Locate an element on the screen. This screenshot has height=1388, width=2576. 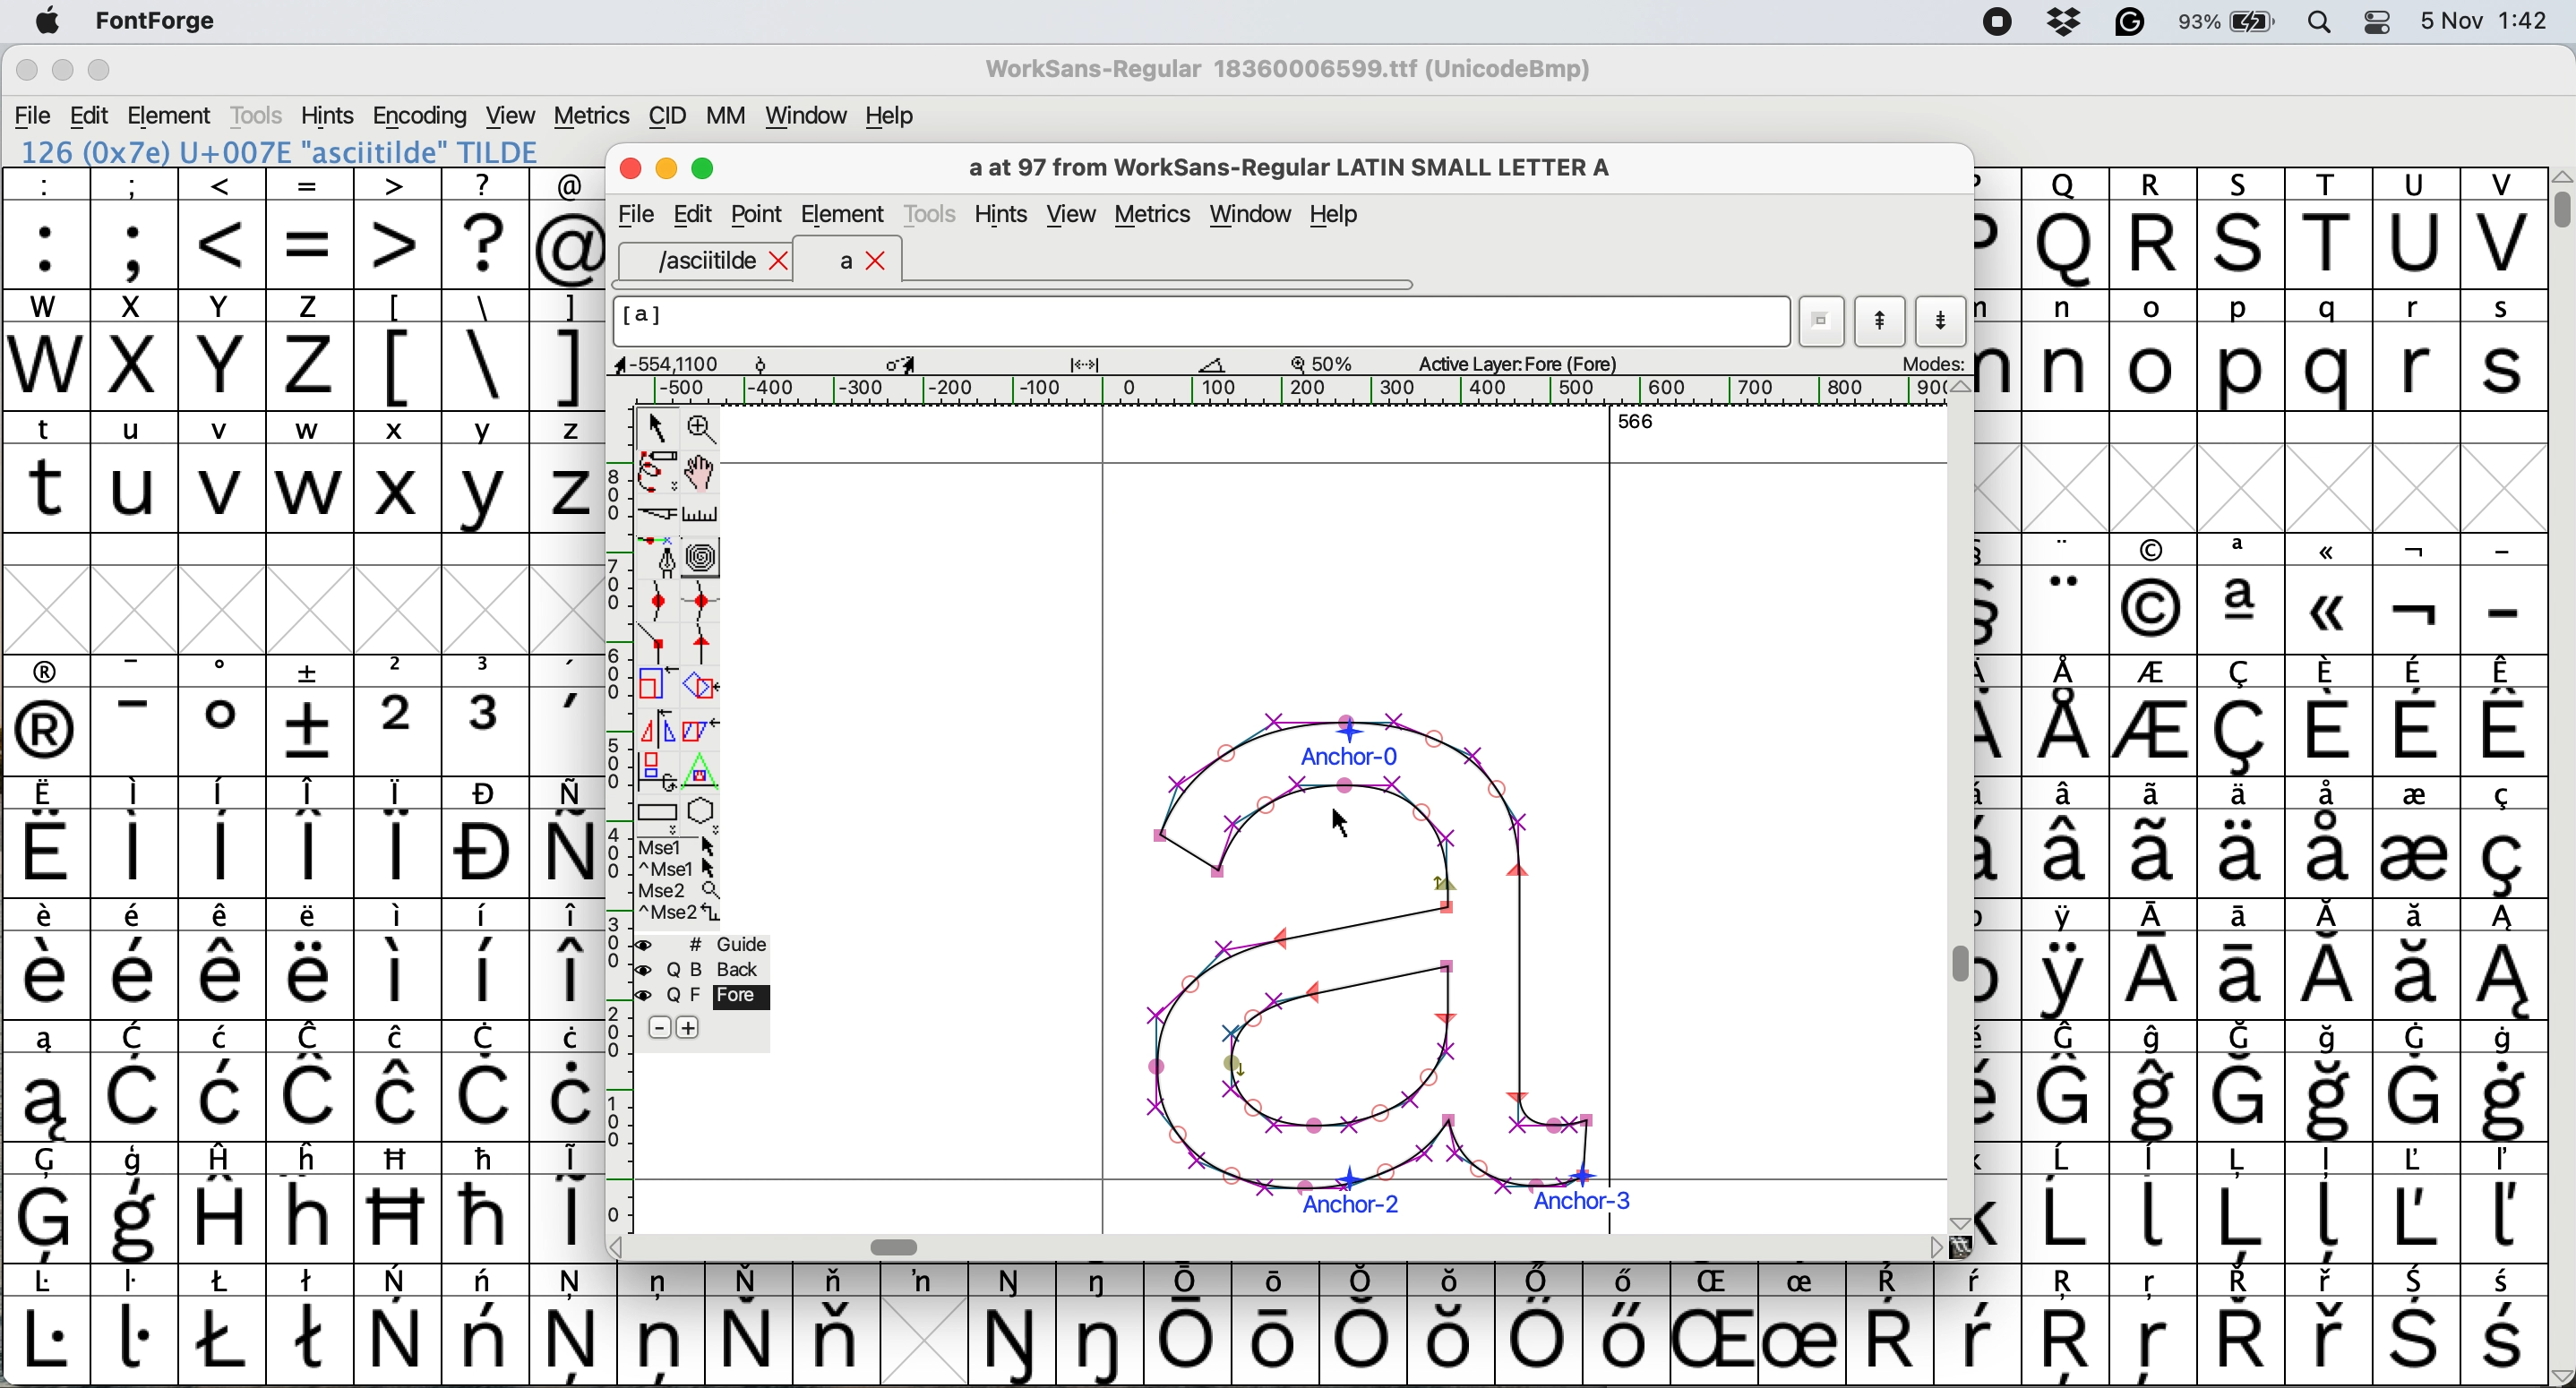
zoom scale is located at coordinates (1329, 363).